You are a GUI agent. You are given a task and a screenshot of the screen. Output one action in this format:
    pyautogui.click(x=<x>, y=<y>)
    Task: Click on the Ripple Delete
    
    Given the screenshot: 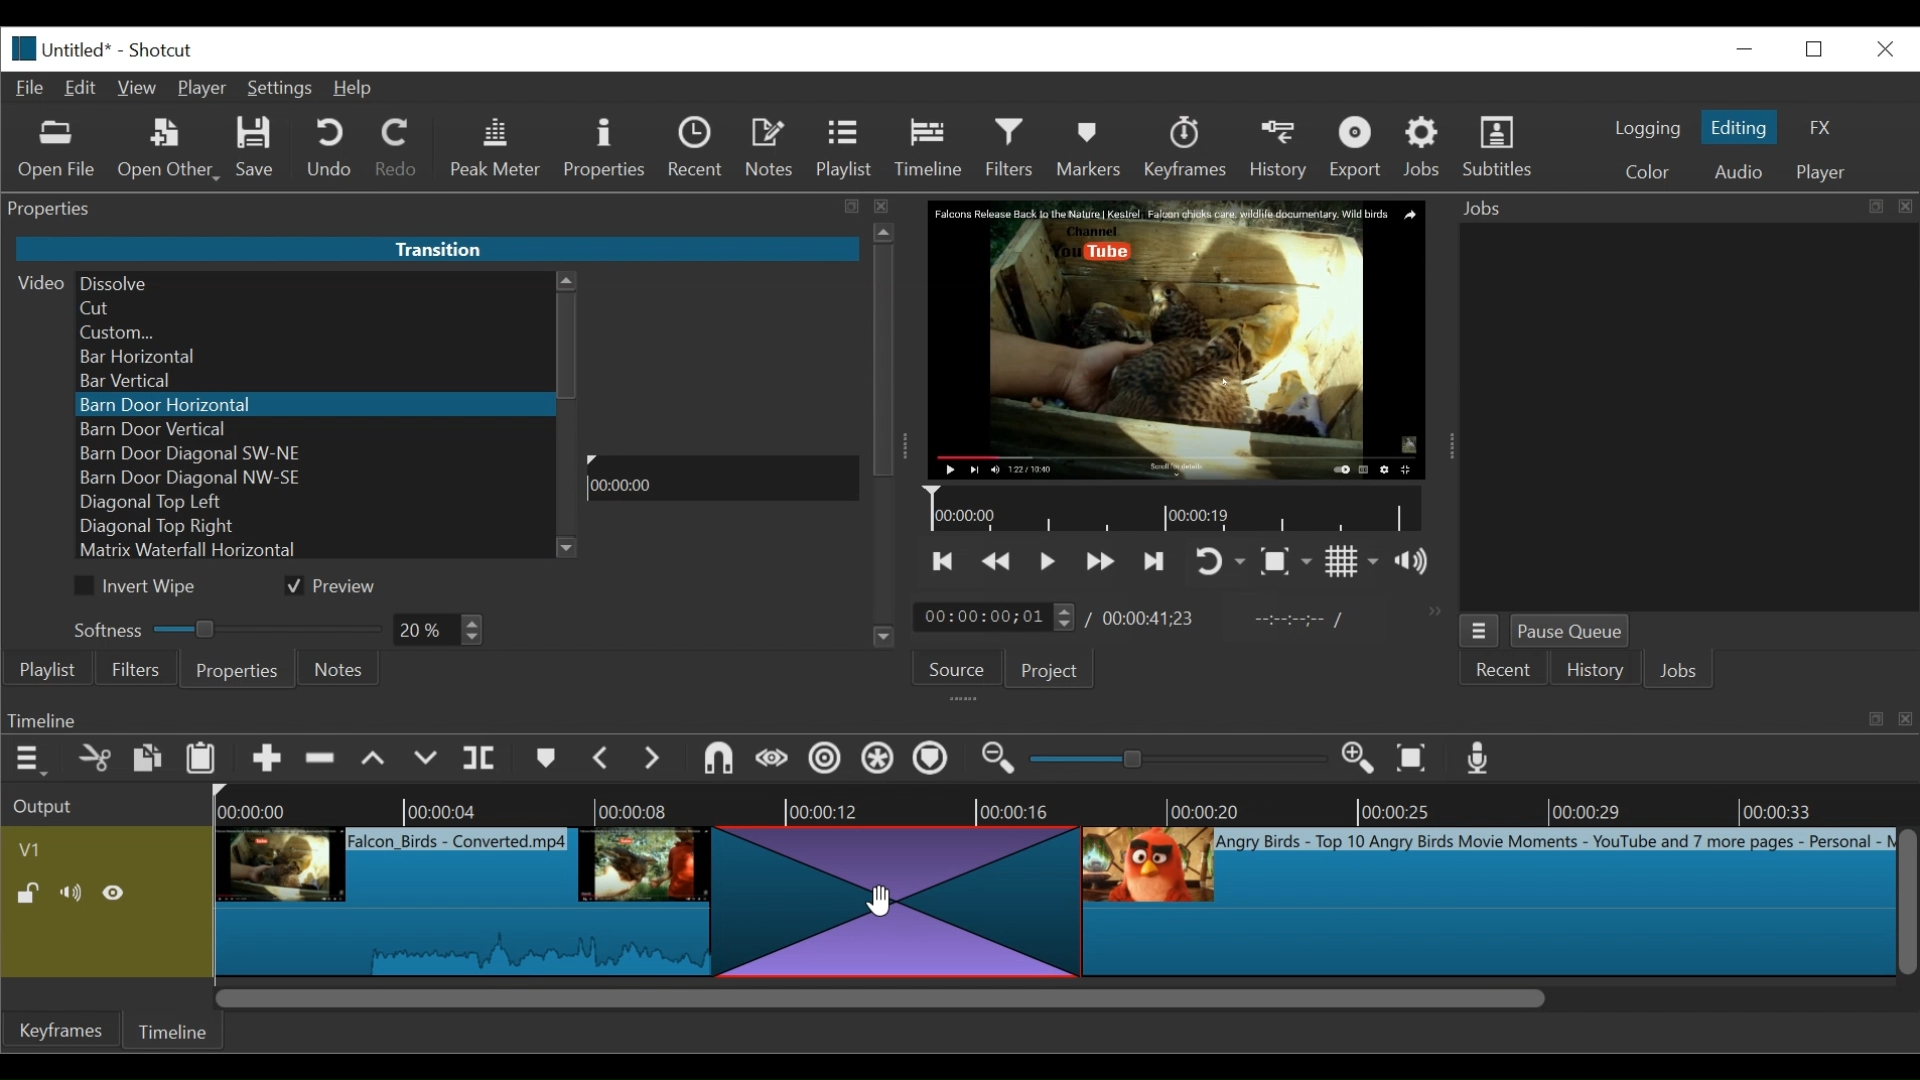 What is the action you would take?
    pyautogui.click(x=321, y=759)
    